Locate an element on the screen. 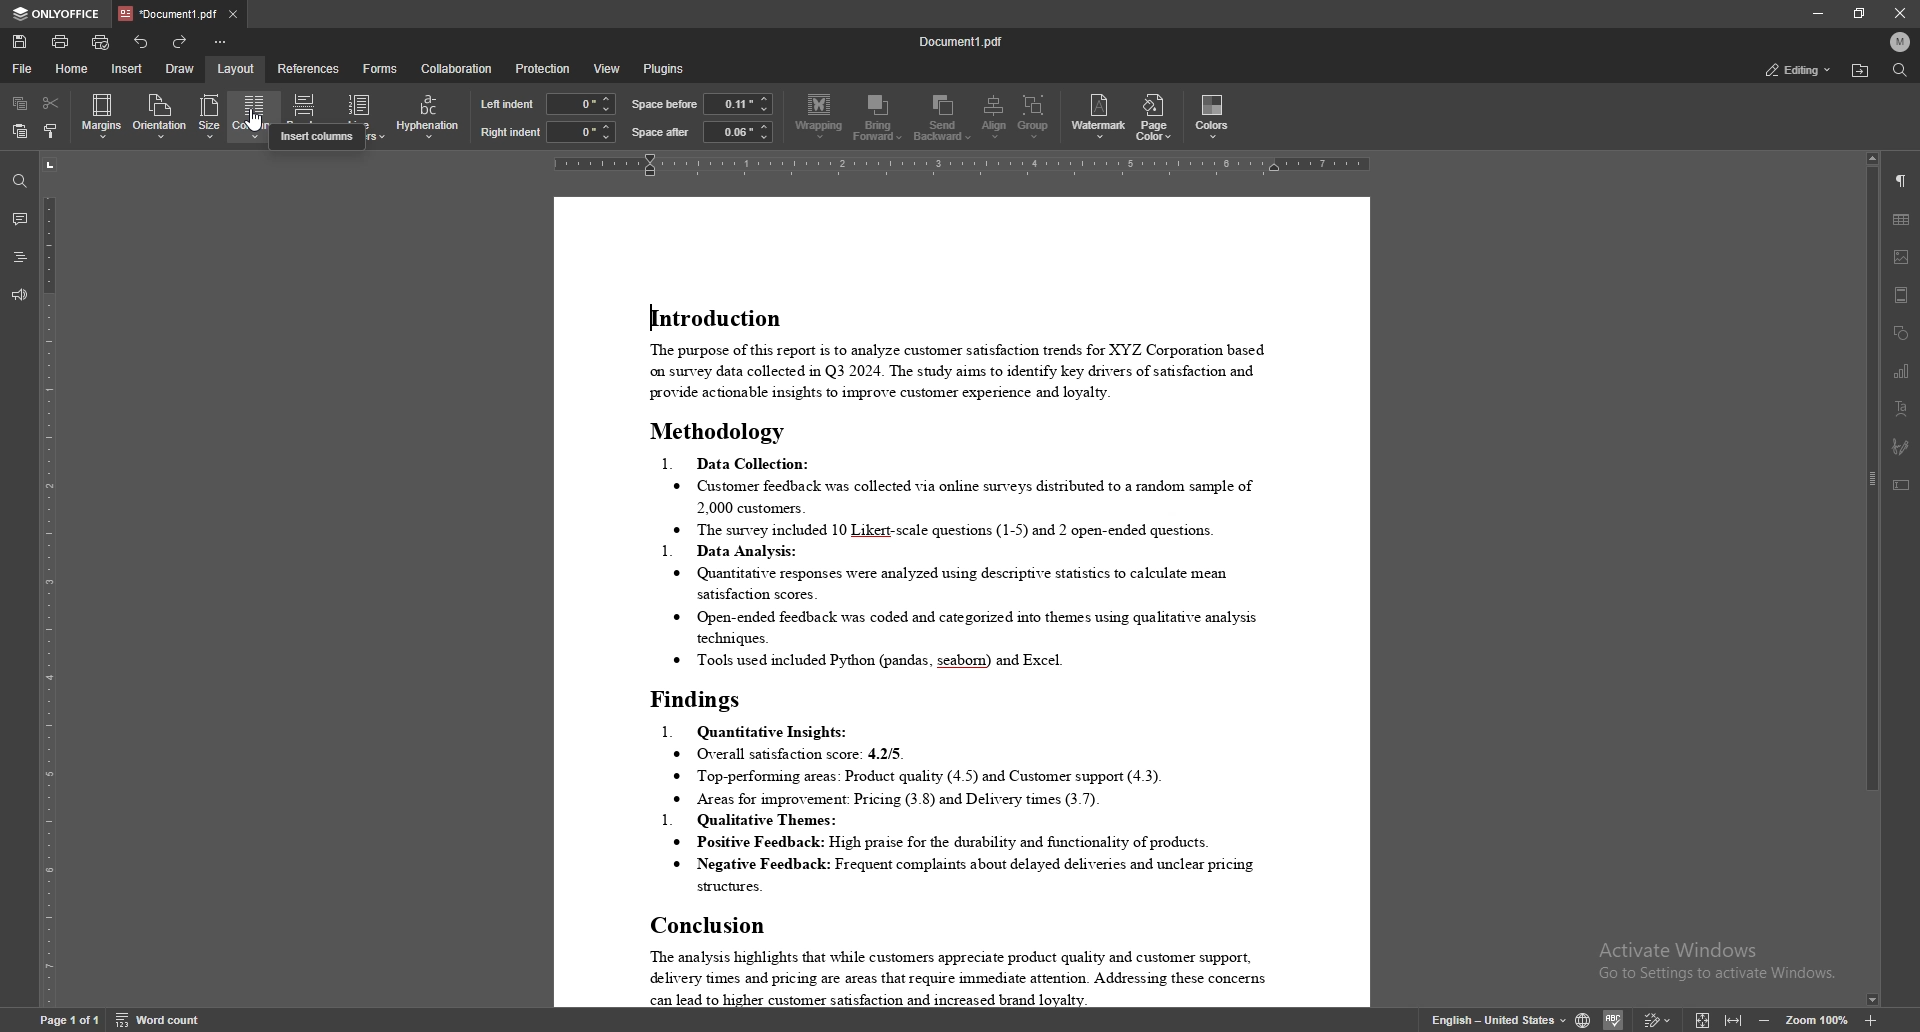 This screenshot has width=1920, height=1032. text art is located at coordinates (1902, 409).